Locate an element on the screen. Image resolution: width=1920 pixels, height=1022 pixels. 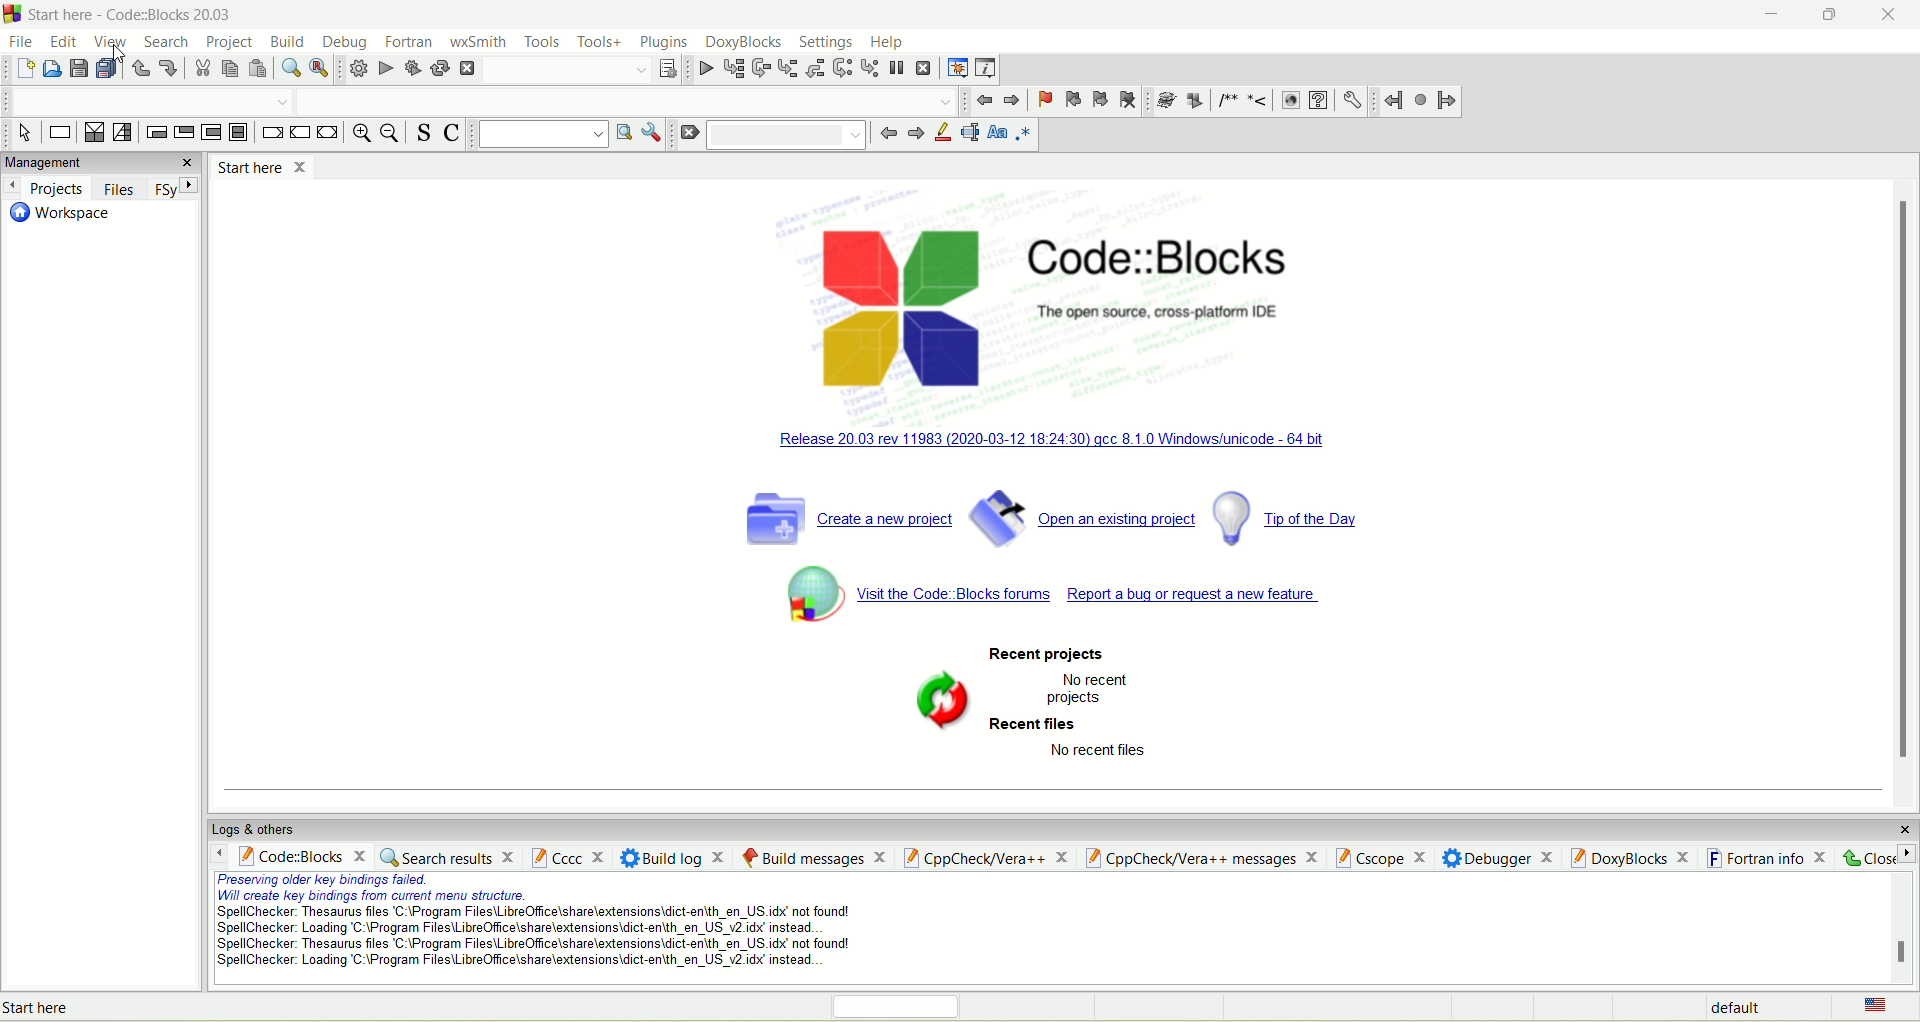
Cppcheck/vera++ message is located at coordinates (1199, 857).